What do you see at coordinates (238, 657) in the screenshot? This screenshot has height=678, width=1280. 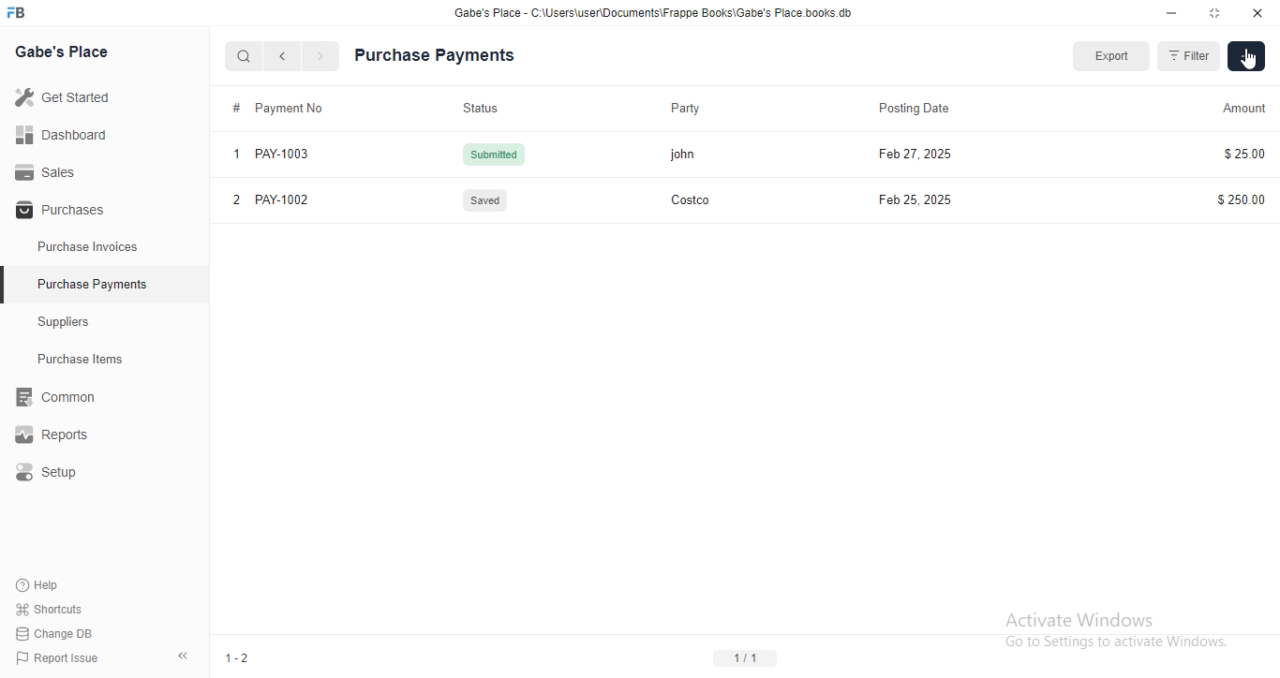 I see `1-2` at bounding box center [238, 657].